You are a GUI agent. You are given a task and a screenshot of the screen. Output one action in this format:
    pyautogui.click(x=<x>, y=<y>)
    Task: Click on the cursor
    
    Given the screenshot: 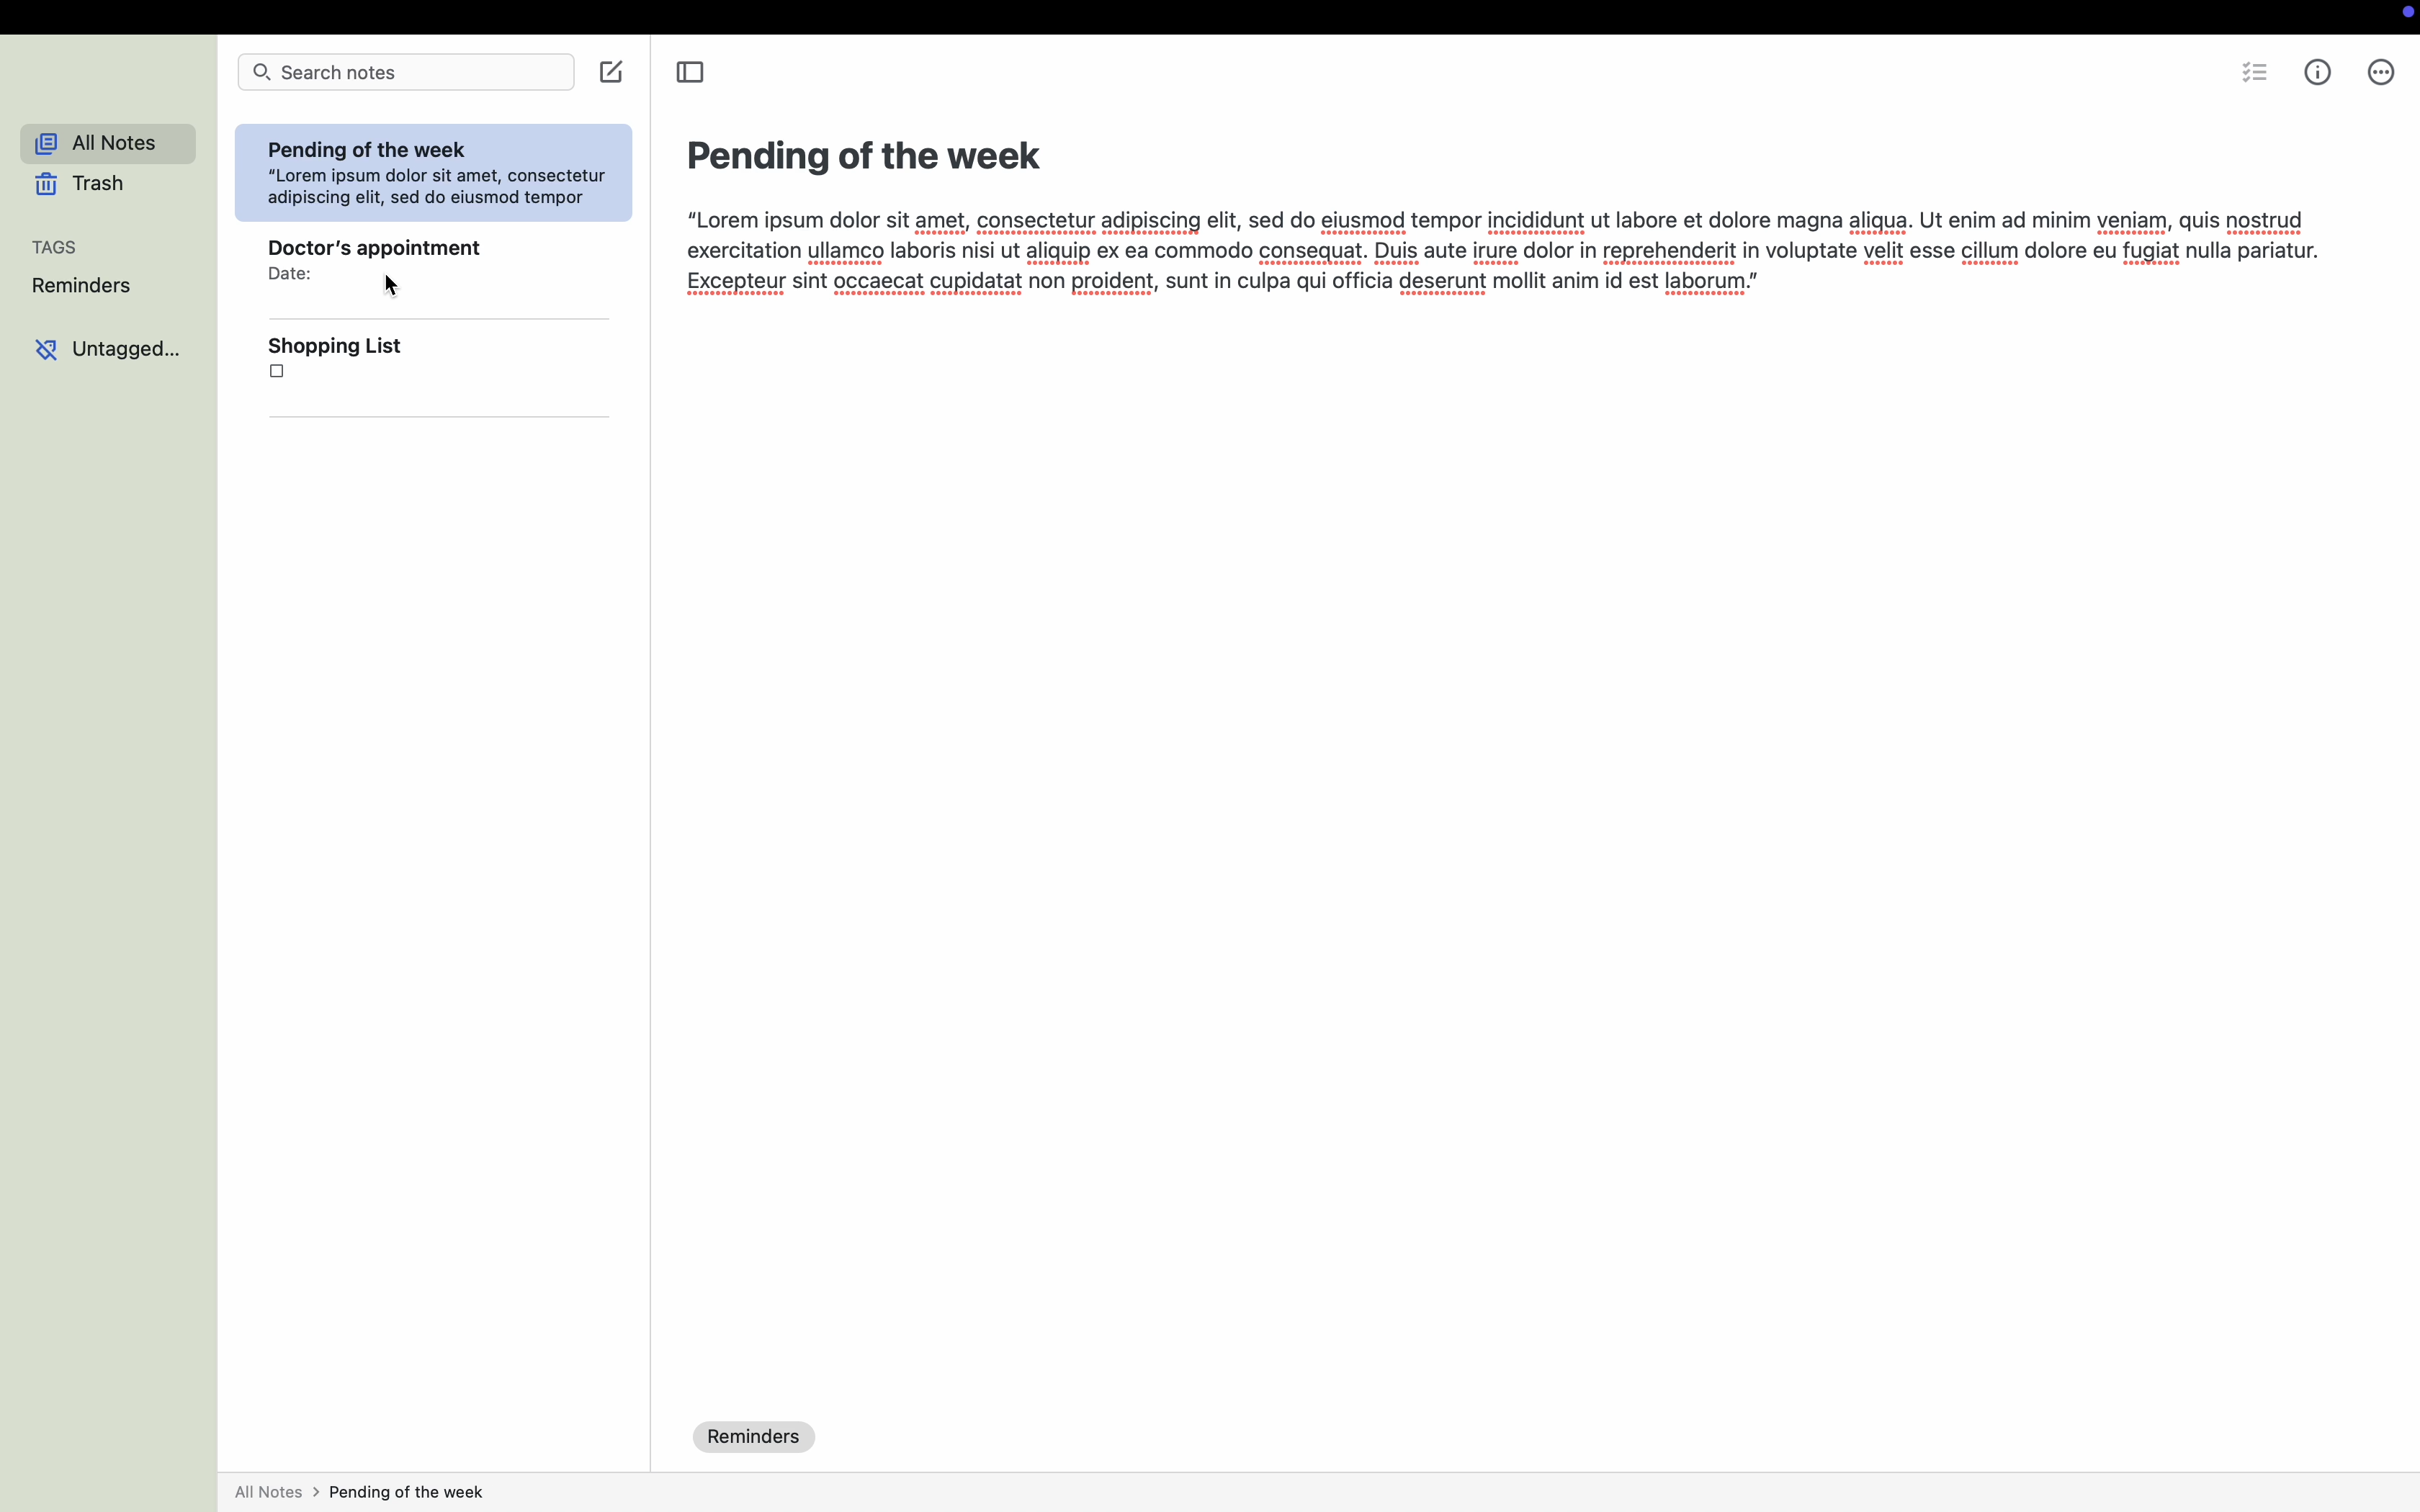 What is the action you would take?
    pyautogui.click(x=392, y=293)
    